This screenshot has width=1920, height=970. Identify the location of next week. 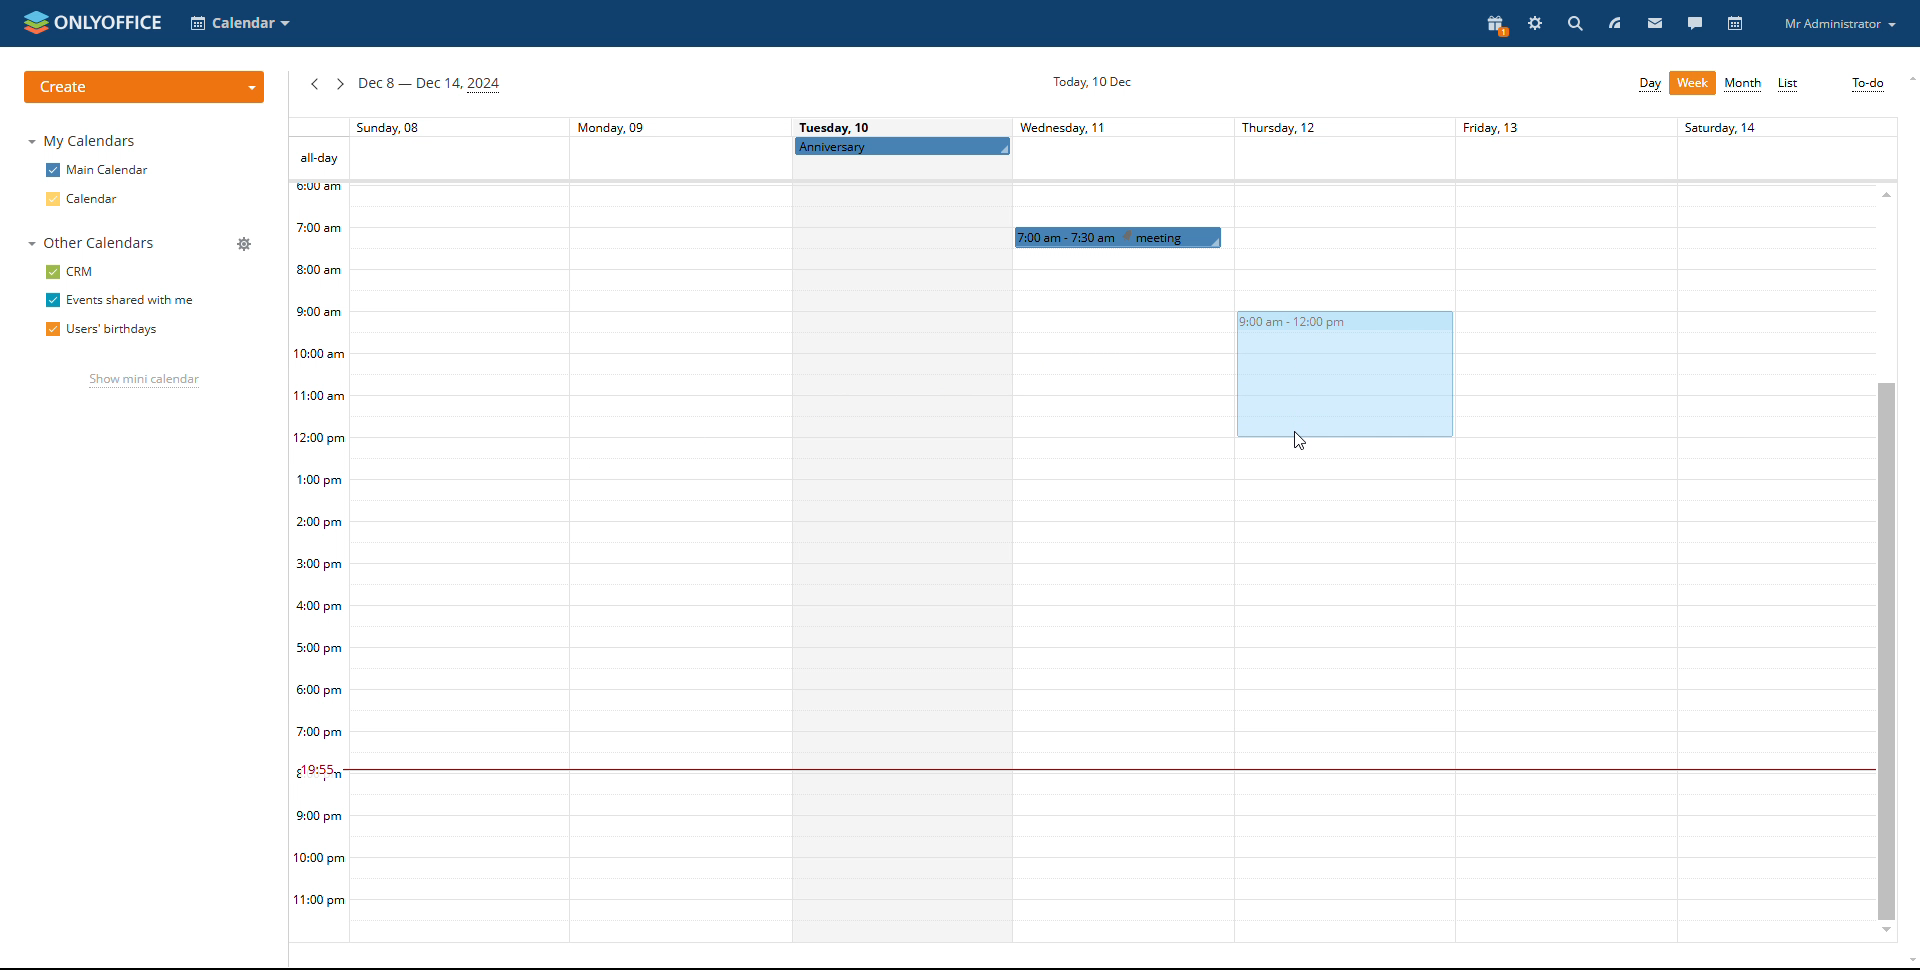
(339, 84).